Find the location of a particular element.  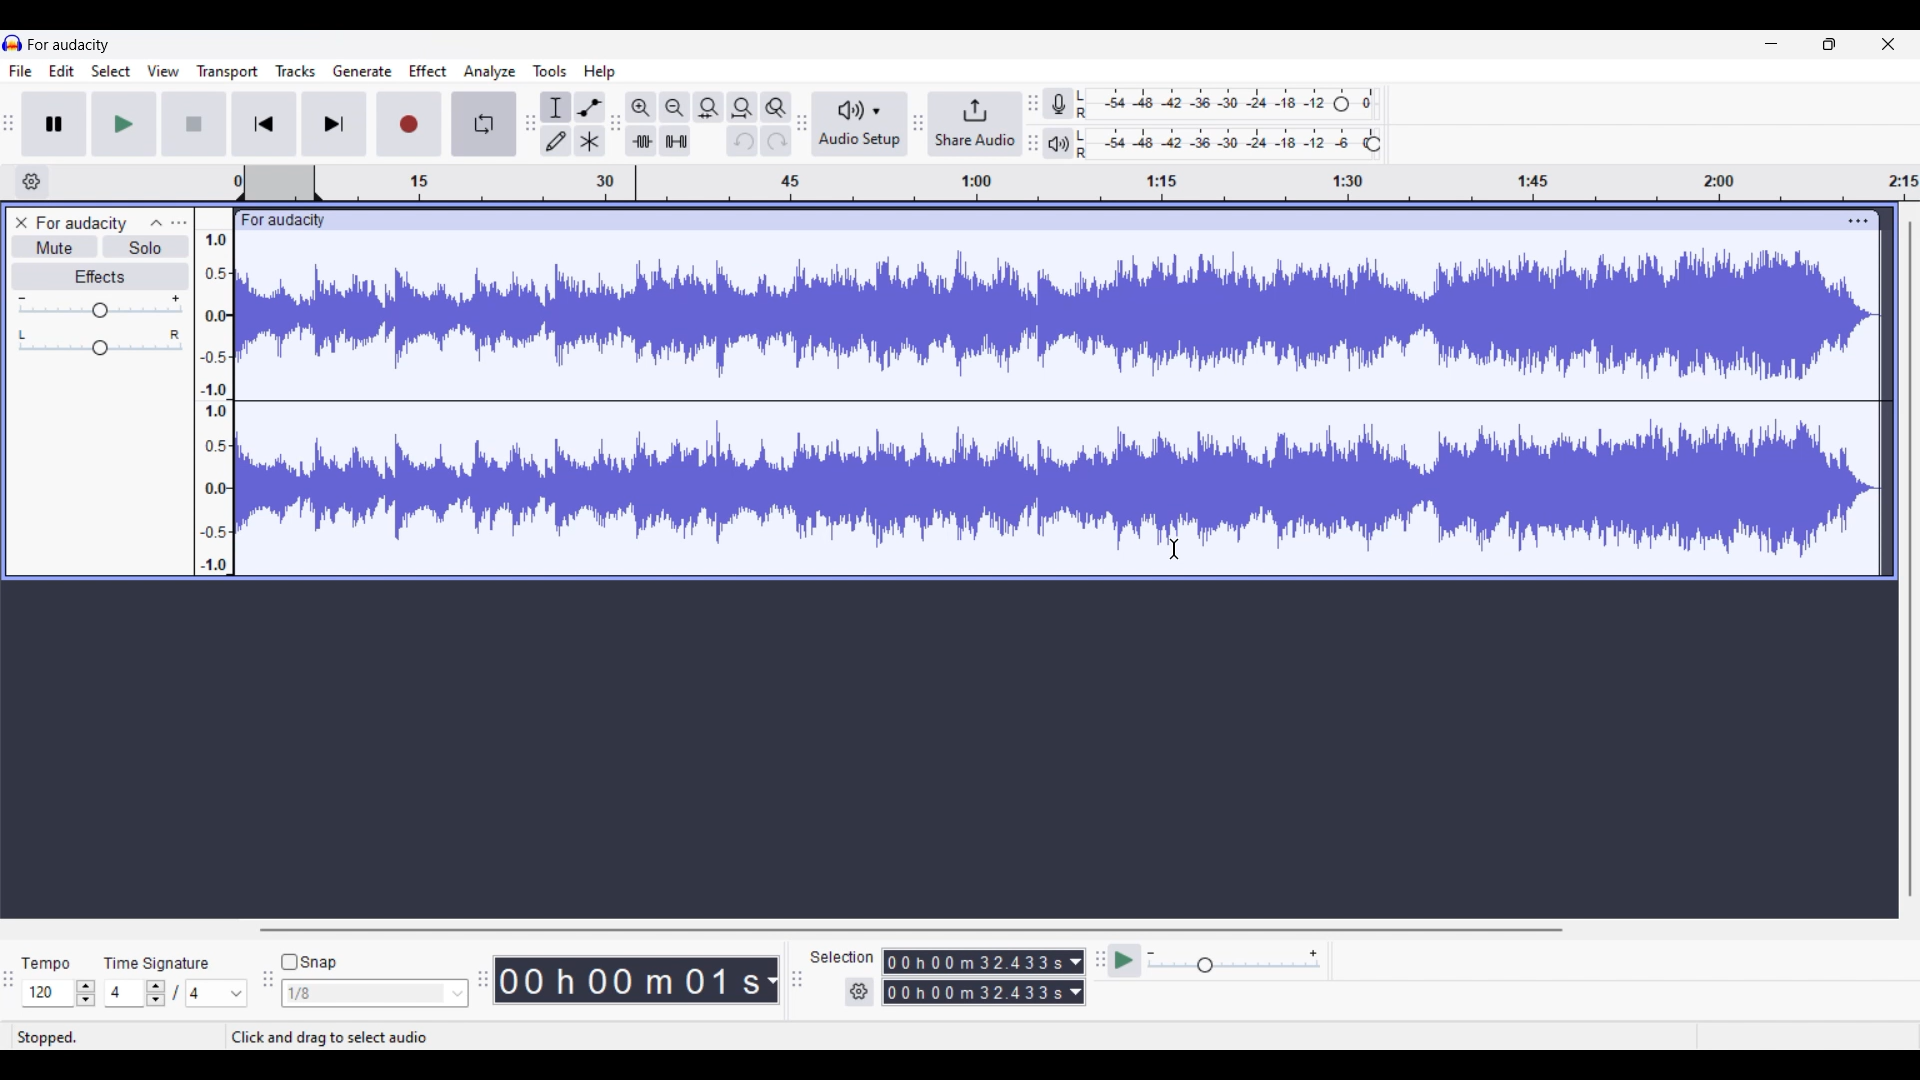

Share audio is located at coordinates (976, 123).